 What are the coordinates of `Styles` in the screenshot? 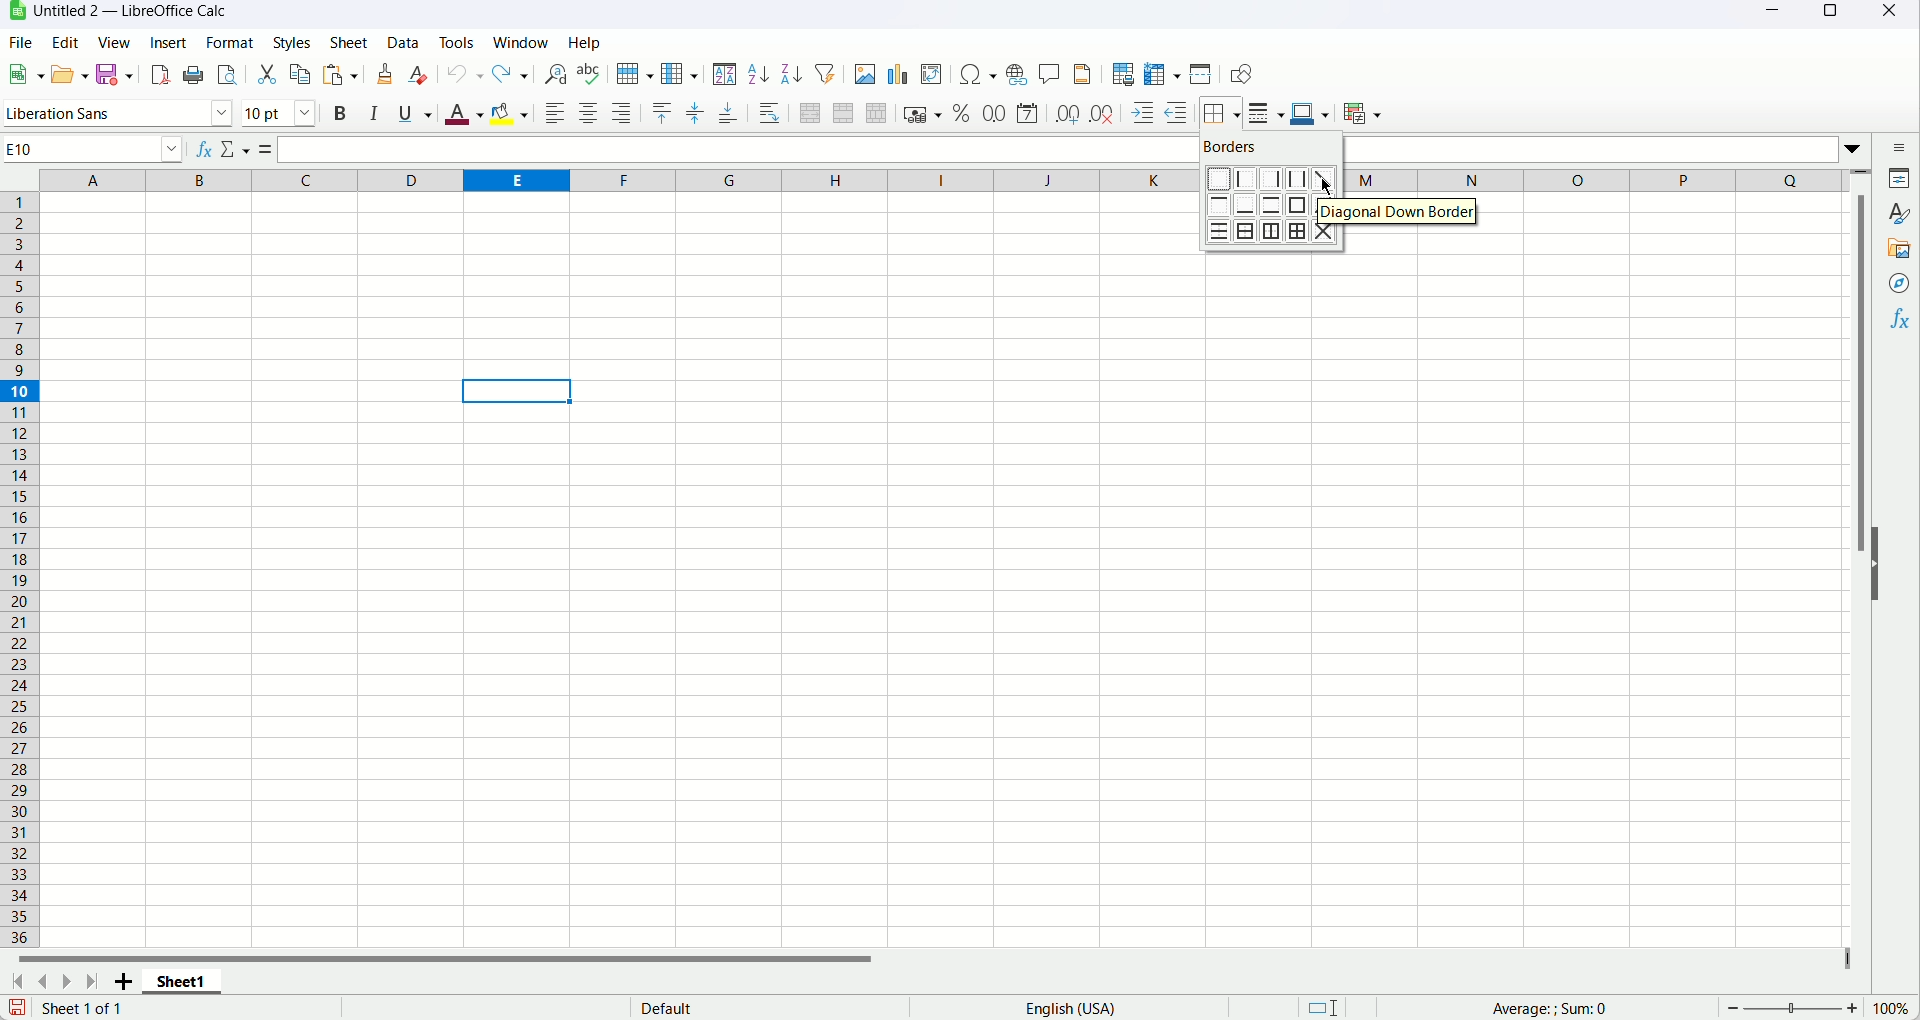 It's located at (1901, 213).